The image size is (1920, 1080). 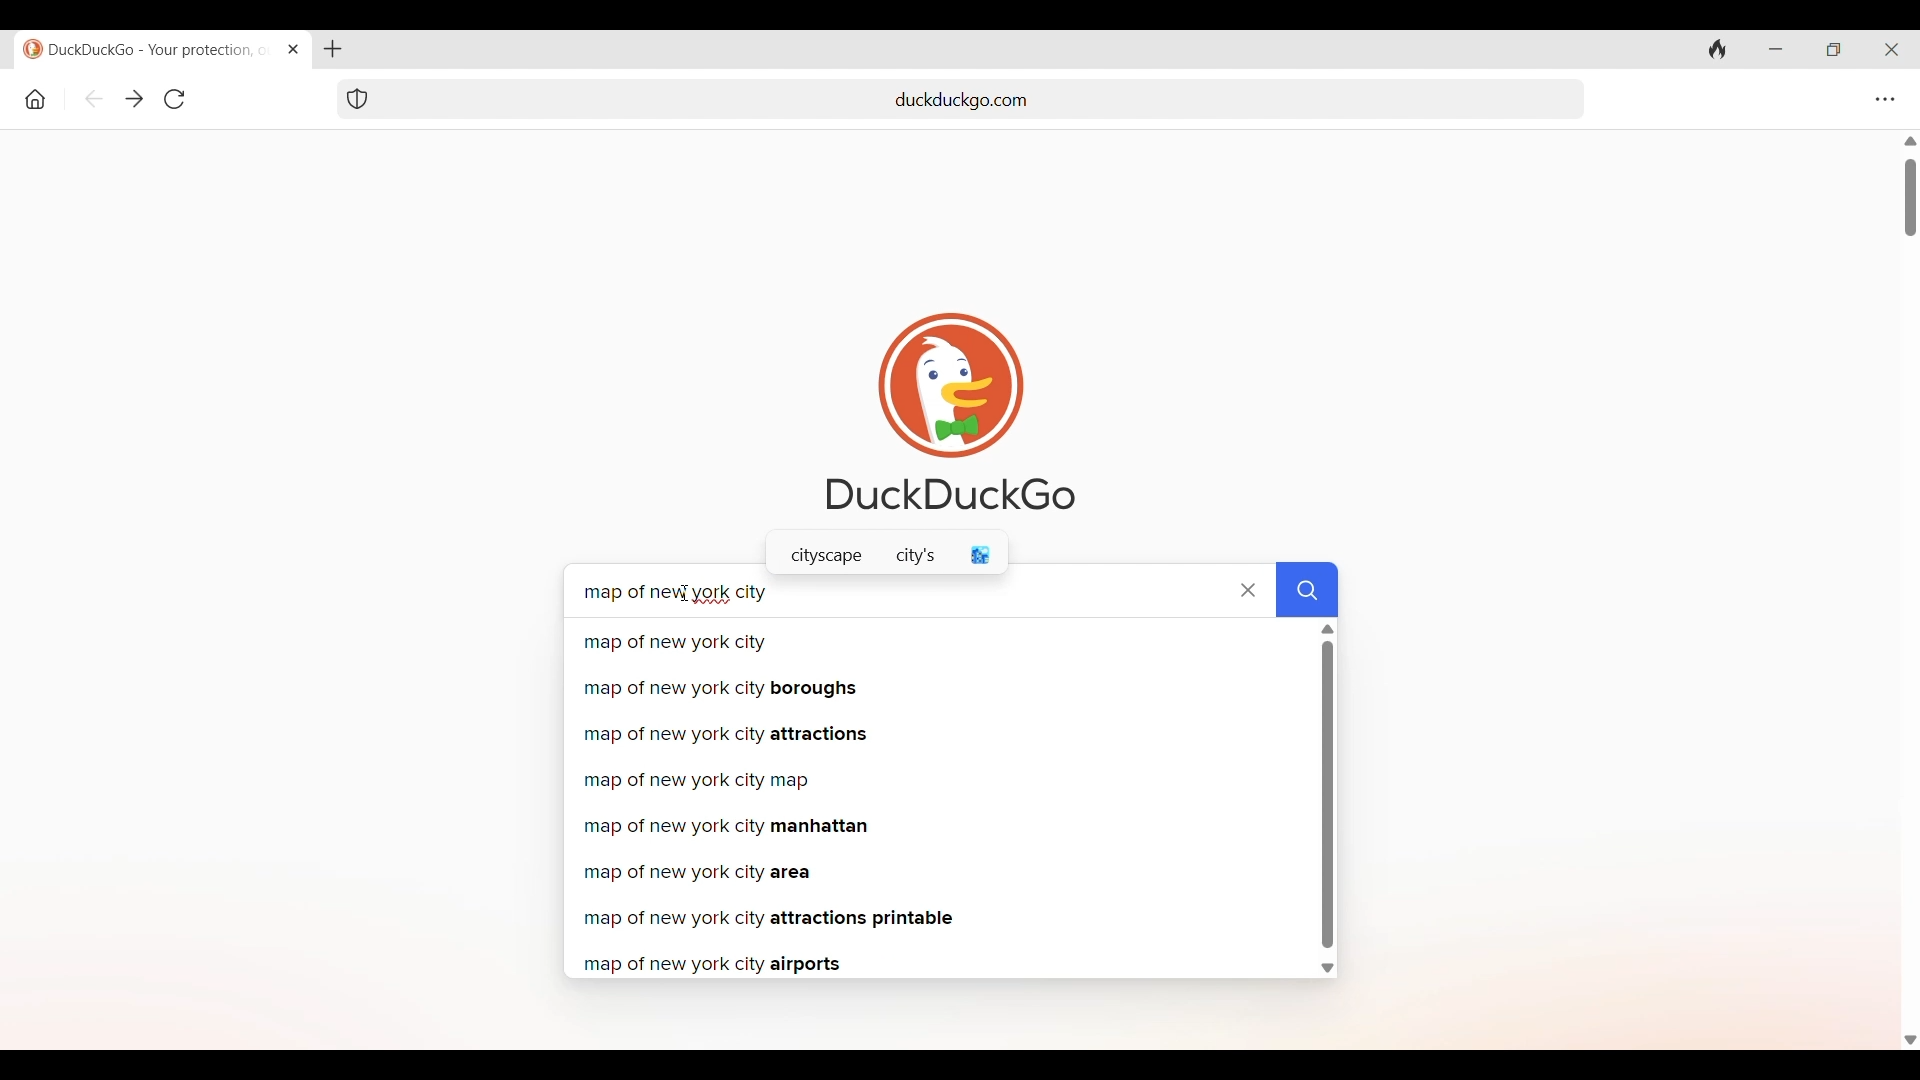 What do you see at coordinates (938, 965) in the screenshot?
I see `map of new york city airports` at bounding box center [938, 965].